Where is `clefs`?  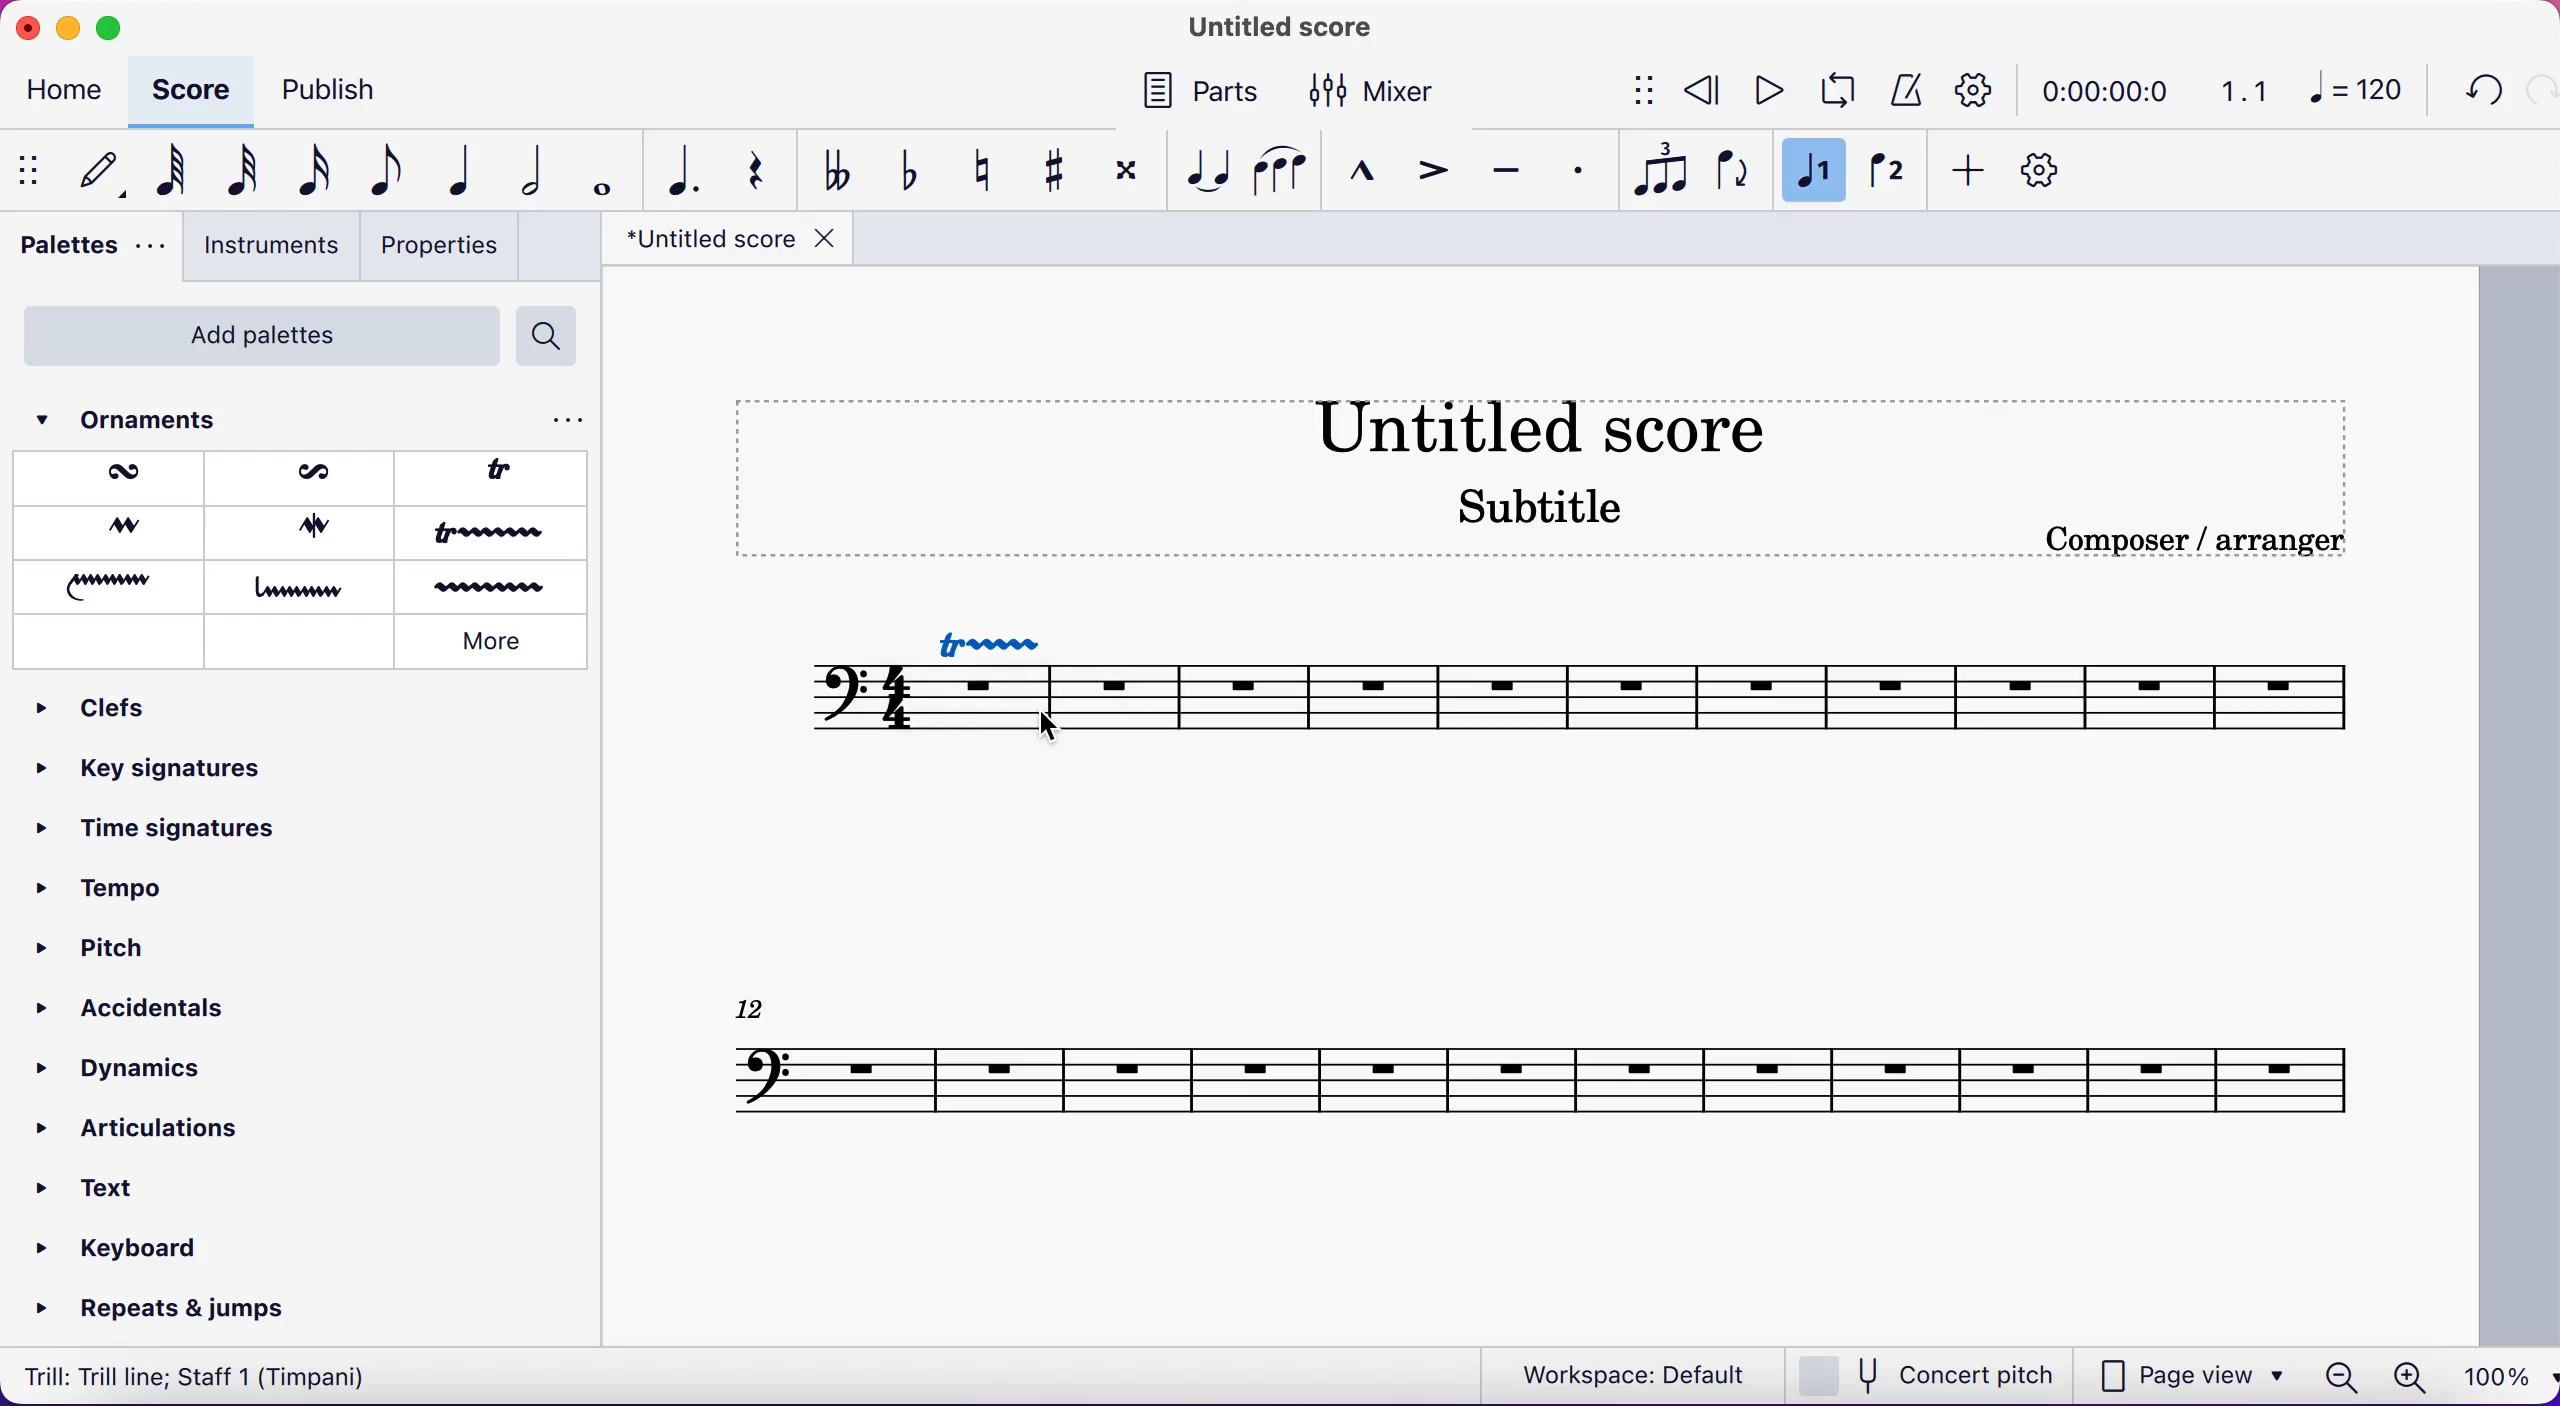
clefs is located at coordinates (114, 710).